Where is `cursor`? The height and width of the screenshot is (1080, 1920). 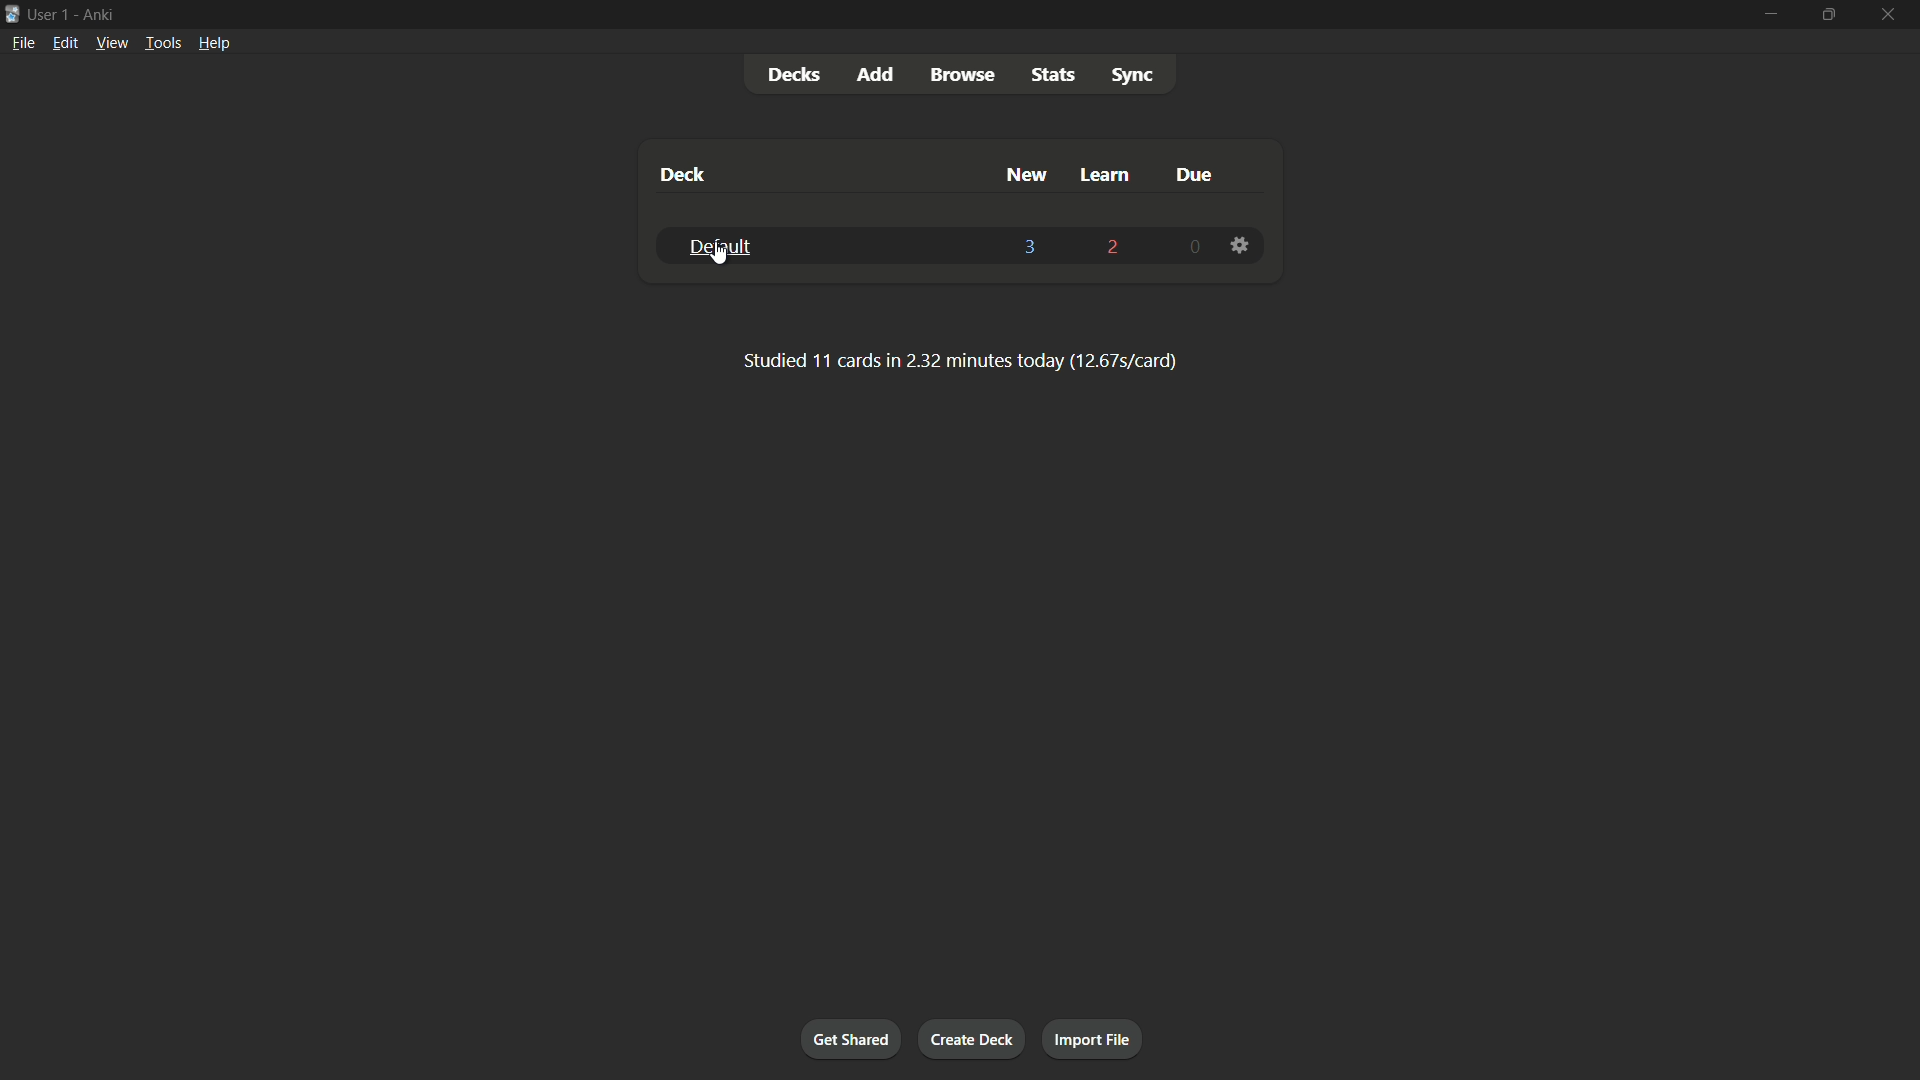 cursor is located at coordinates (720, 259).